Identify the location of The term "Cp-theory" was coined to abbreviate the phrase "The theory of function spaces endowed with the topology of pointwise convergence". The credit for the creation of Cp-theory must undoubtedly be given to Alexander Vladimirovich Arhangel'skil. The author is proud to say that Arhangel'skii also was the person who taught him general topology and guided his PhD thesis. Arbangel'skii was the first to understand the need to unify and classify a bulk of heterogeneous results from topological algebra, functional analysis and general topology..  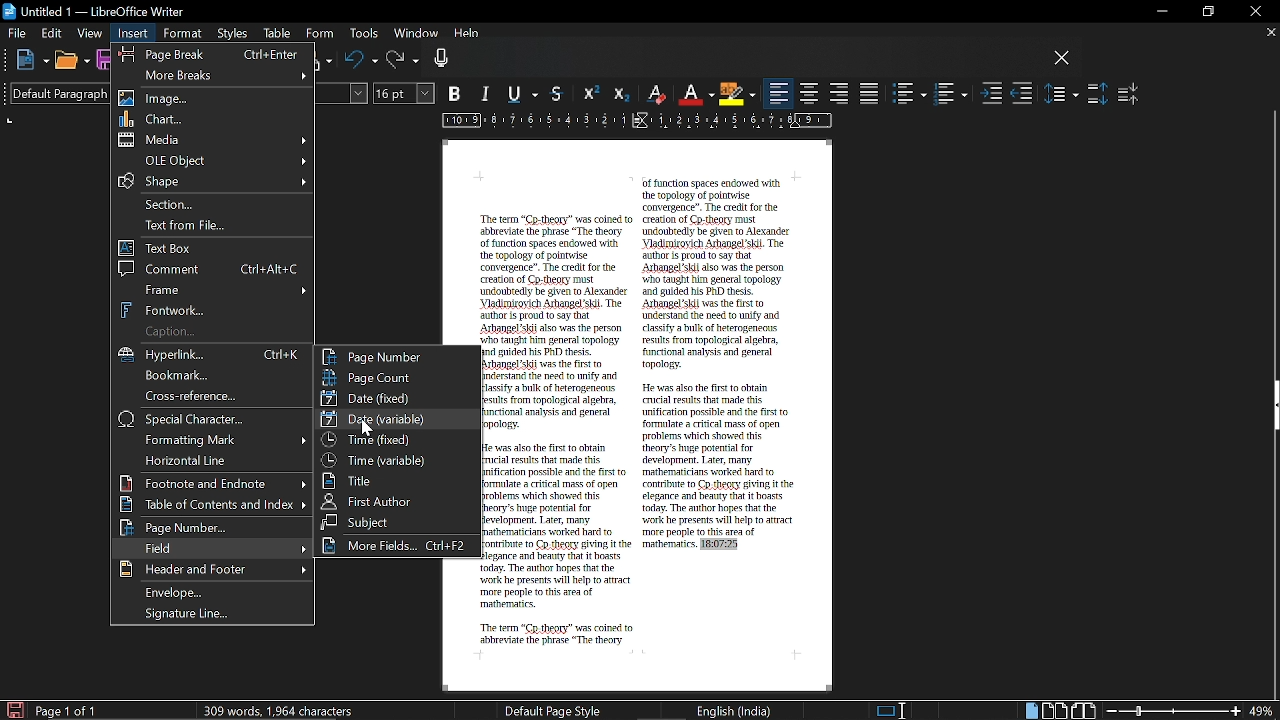
(560, 322).